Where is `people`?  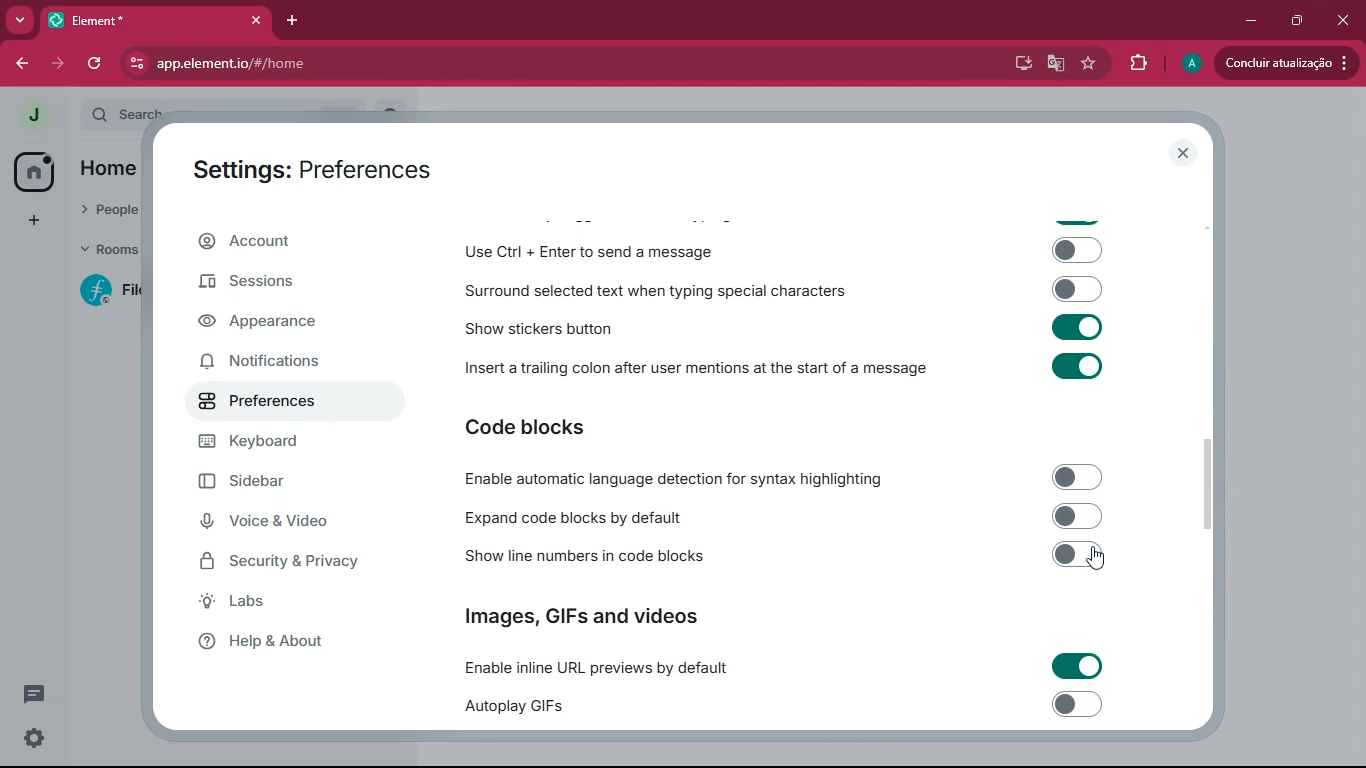 people is located at coordinates (105, 208).